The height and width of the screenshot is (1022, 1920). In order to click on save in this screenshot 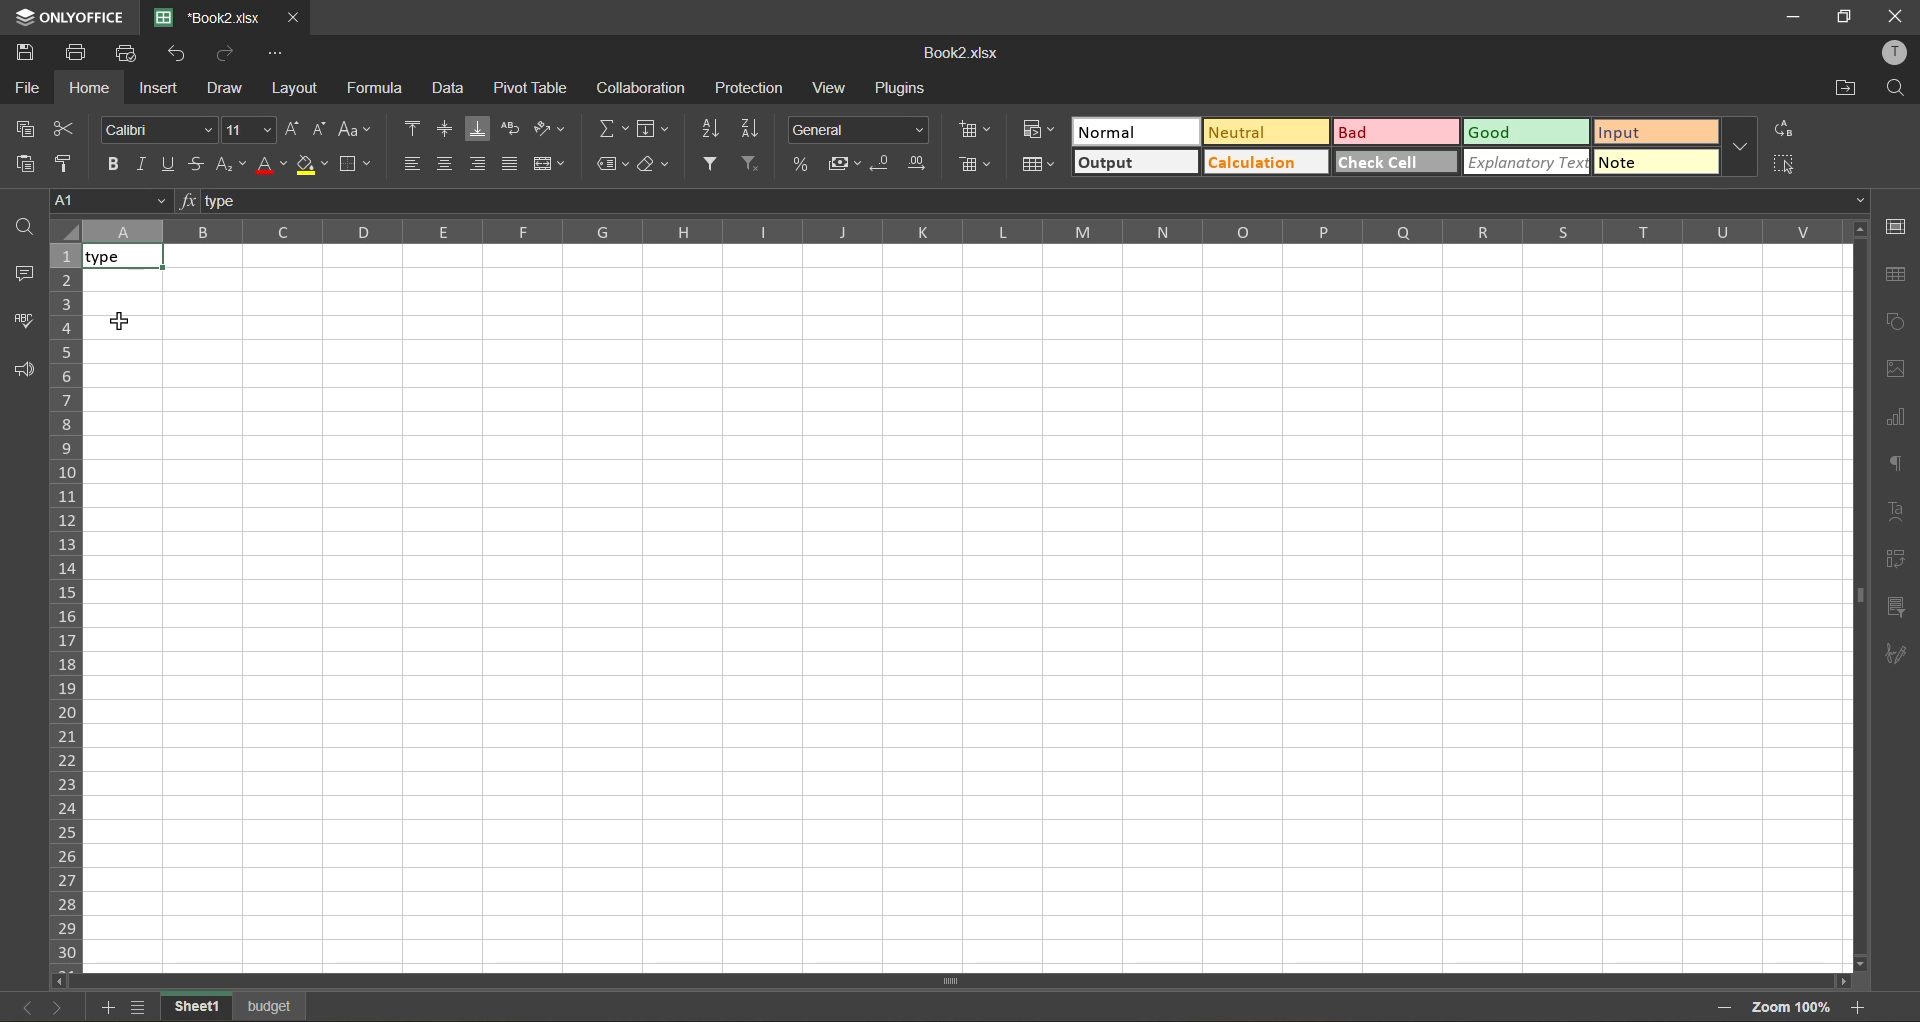, I will do `click(26, 53)`.